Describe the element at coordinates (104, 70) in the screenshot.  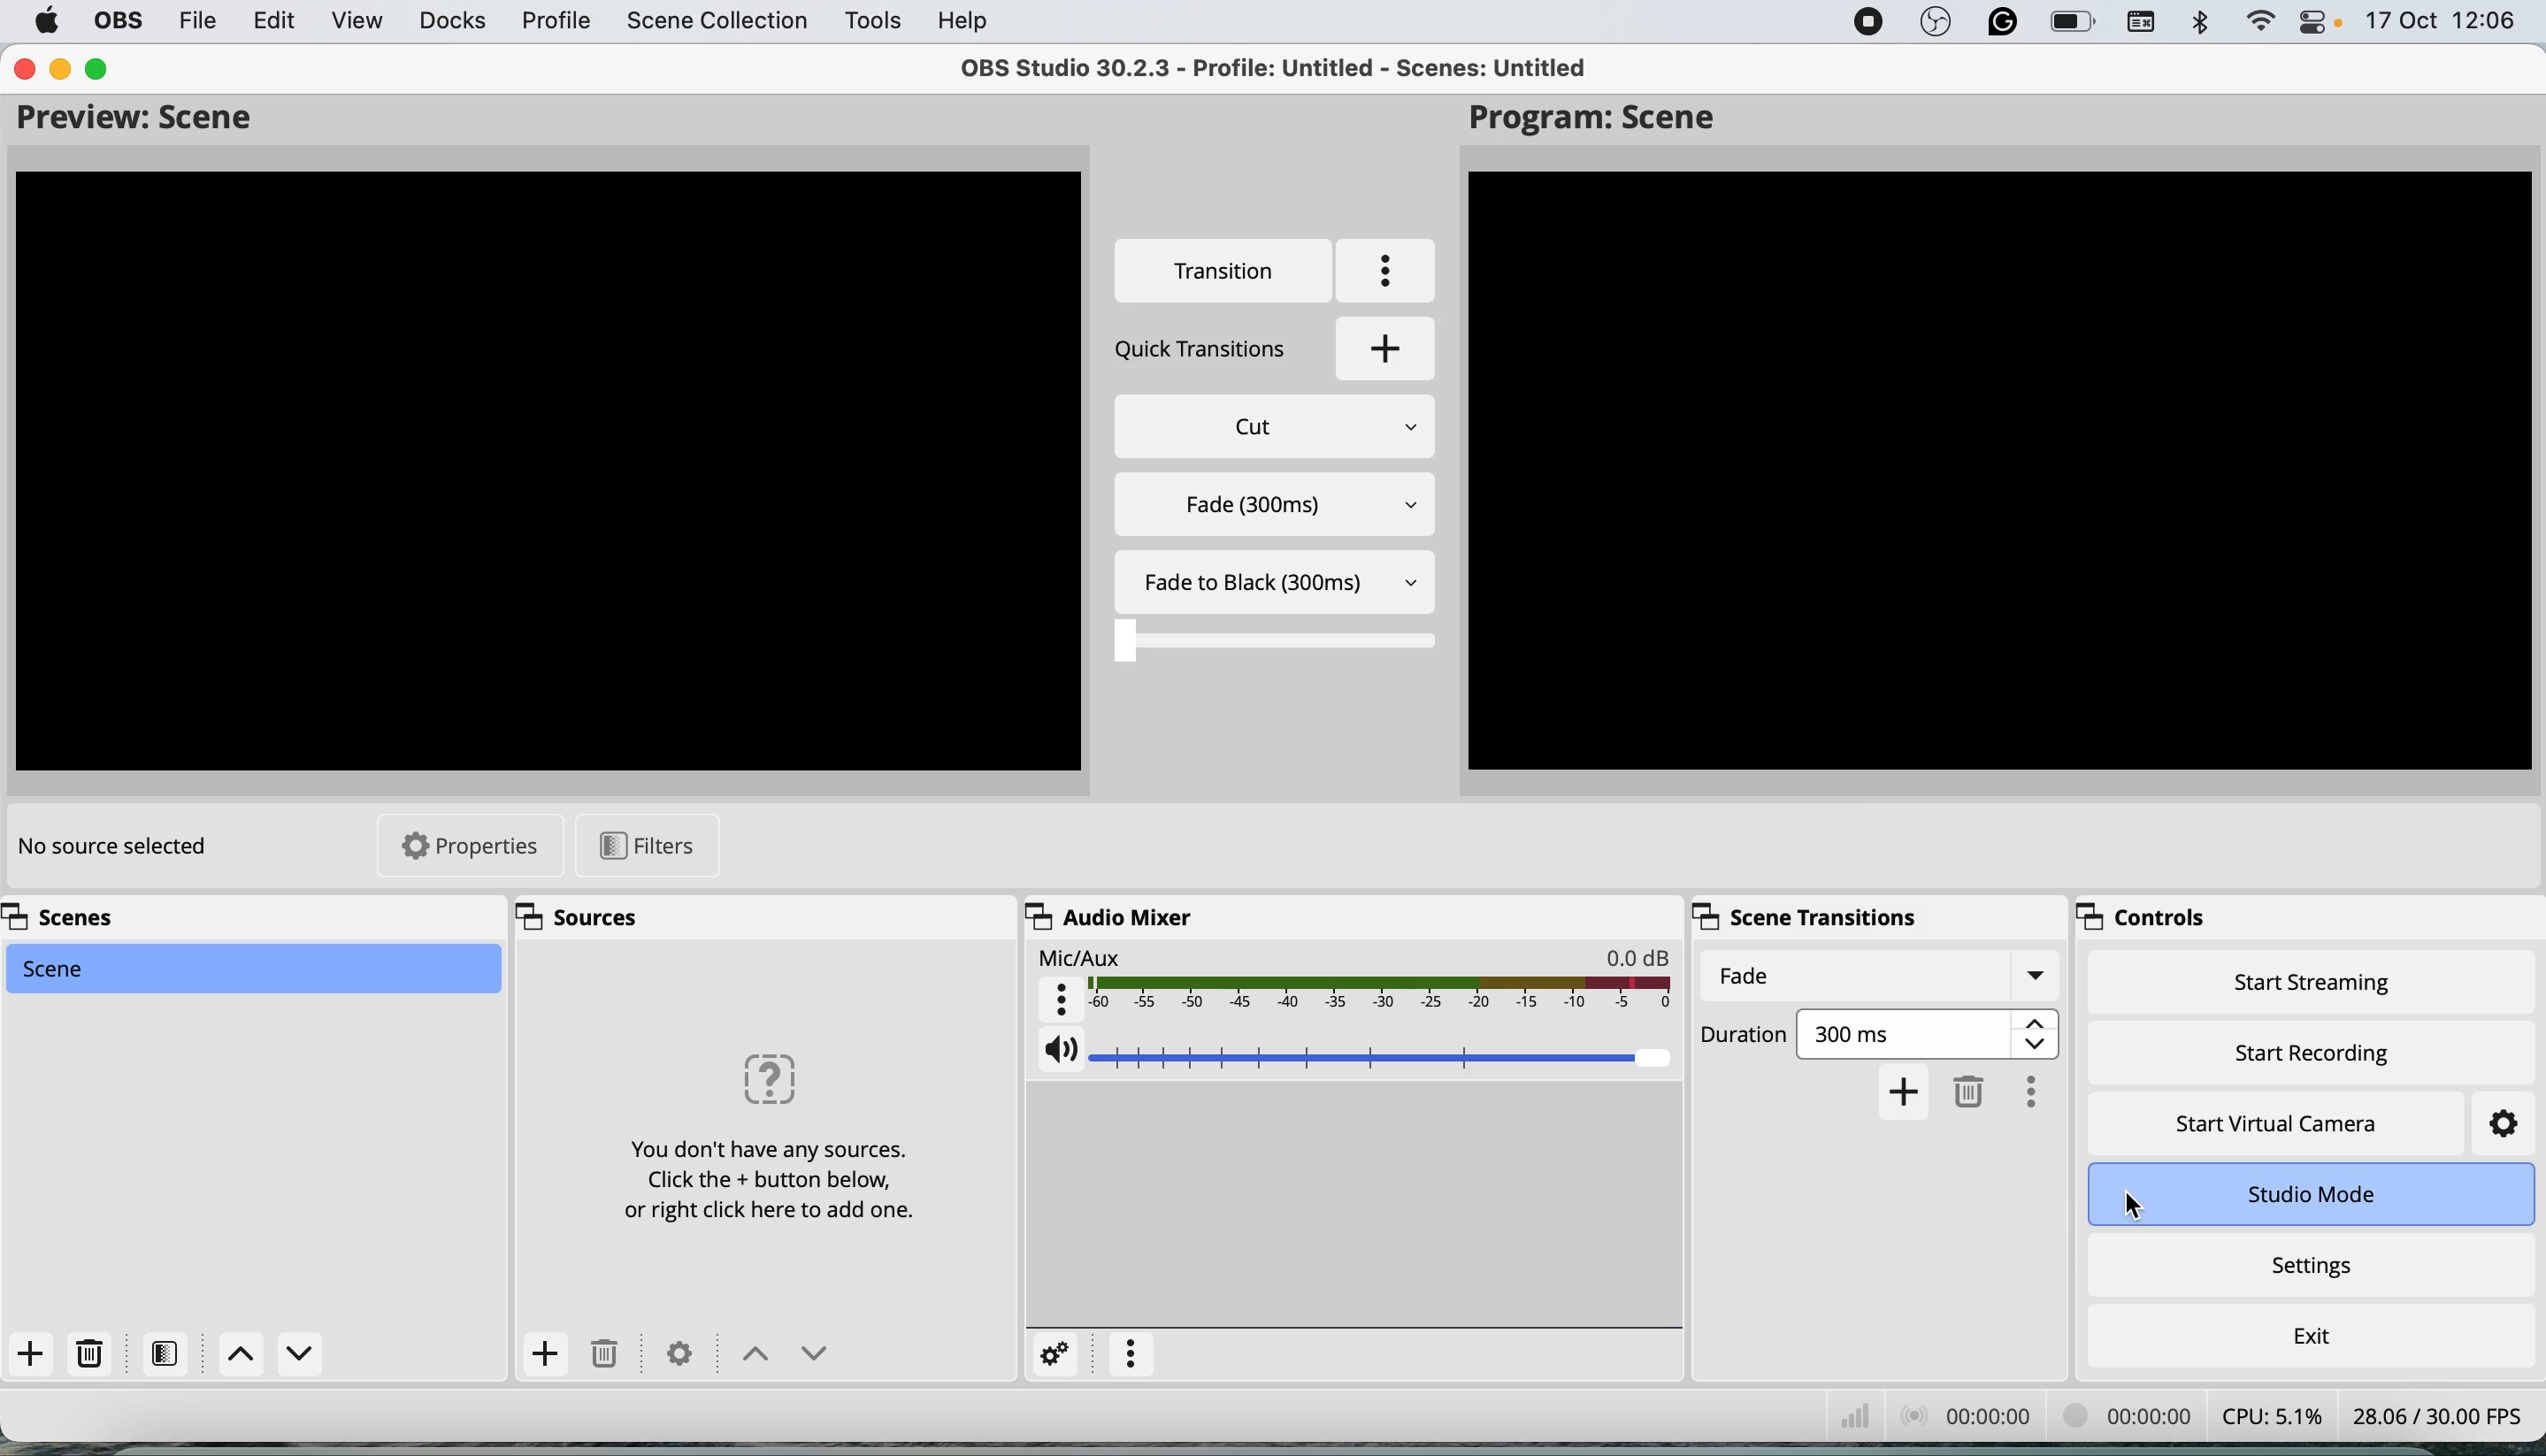
I see `maximise` at that location.